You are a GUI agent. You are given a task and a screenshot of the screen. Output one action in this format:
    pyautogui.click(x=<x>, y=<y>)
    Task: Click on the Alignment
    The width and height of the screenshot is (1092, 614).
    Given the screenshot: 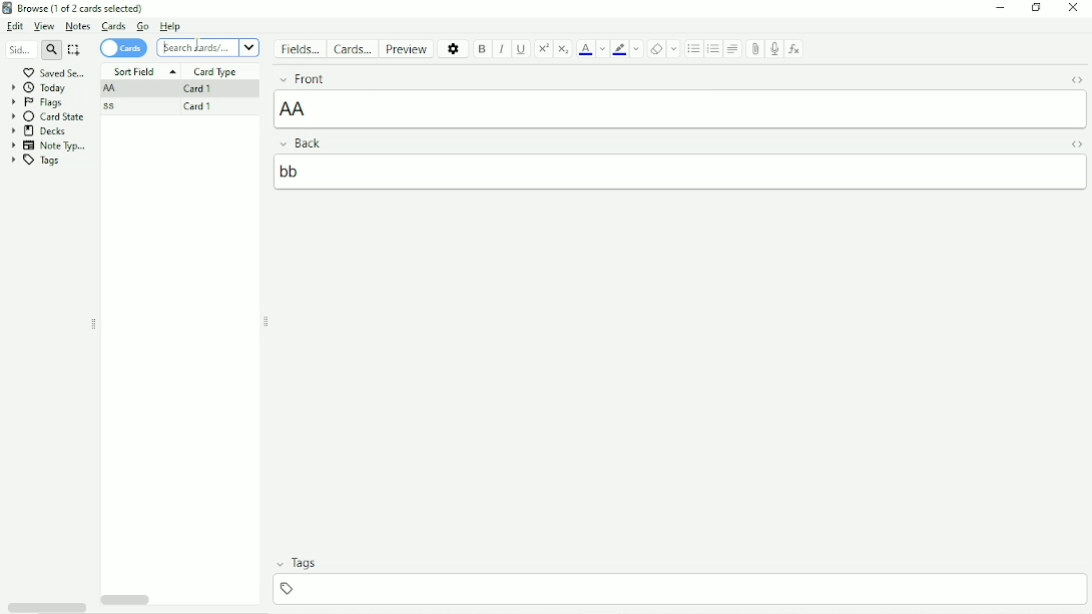 What is the action you would take?
    pyautogui.click(x=734, y=48)
    